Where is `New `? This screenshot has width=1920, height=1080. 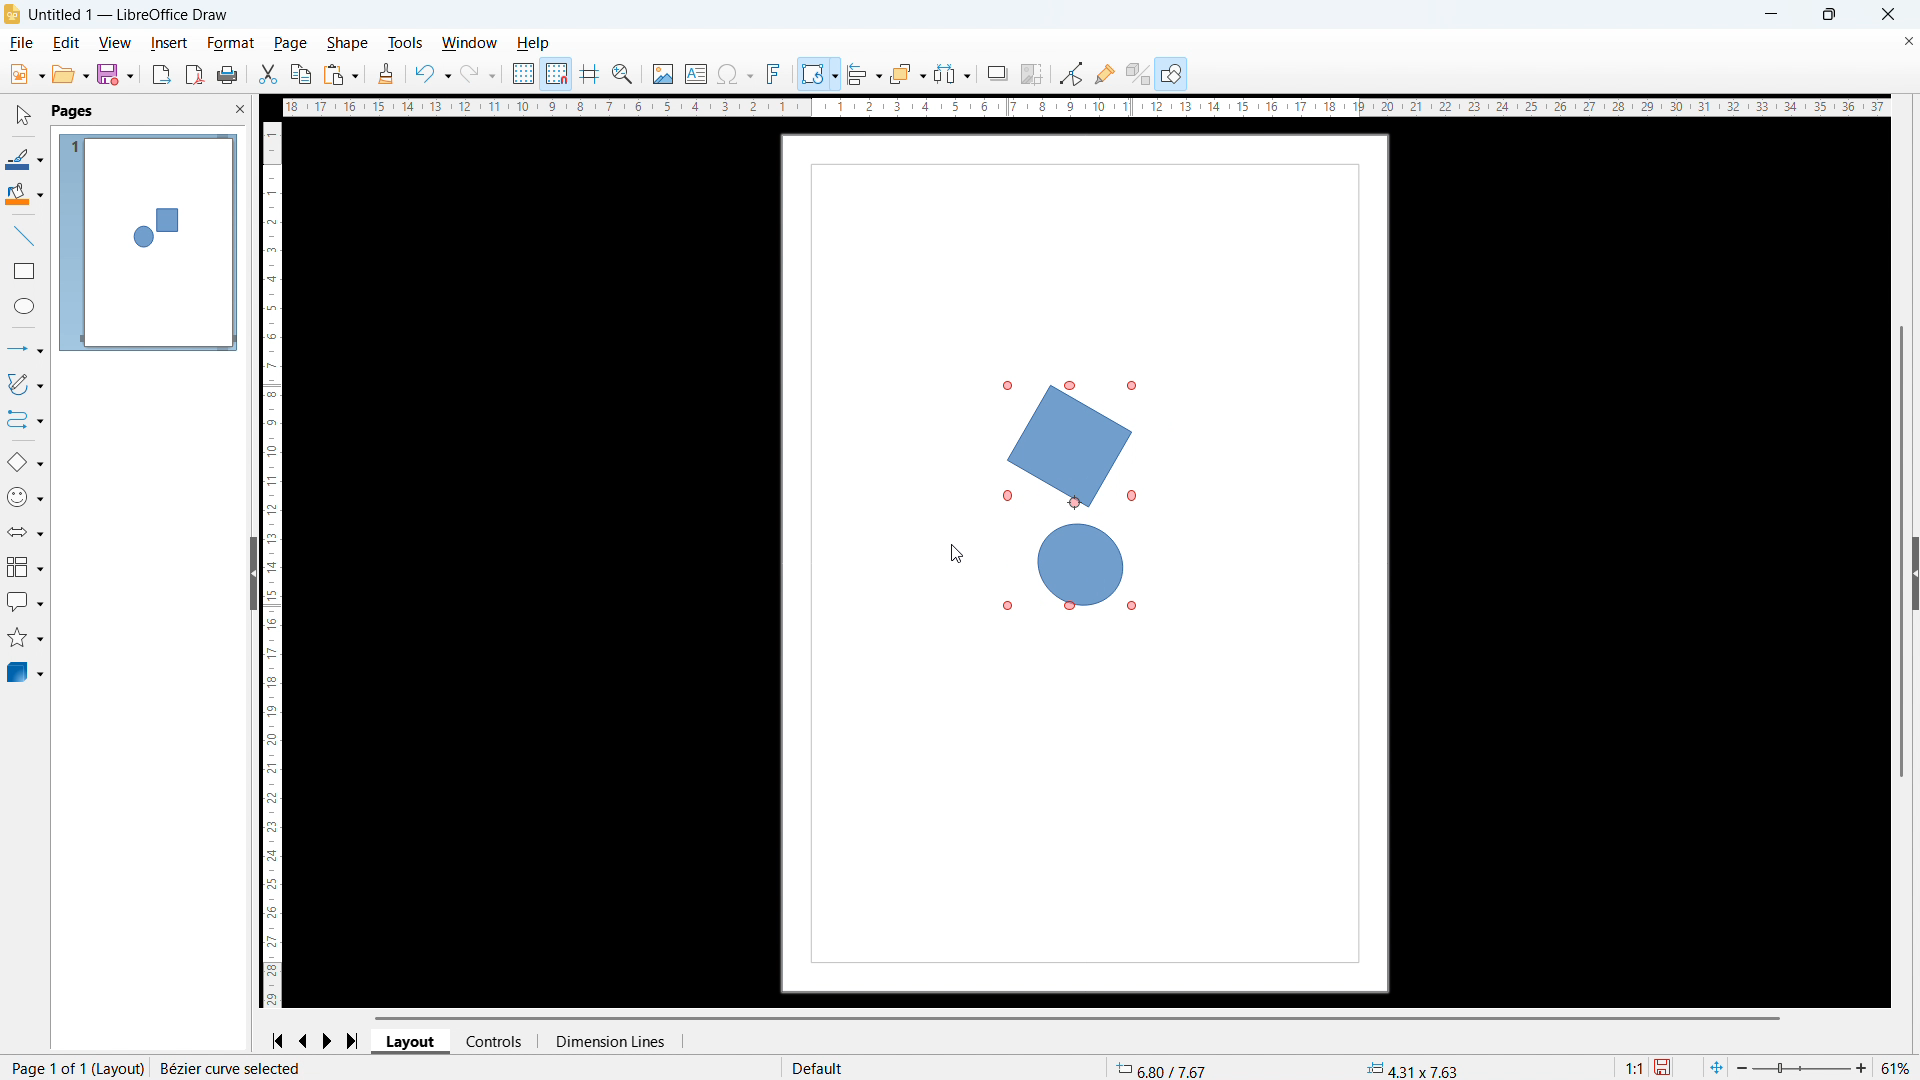
New  is located at coordinates (26, 75).